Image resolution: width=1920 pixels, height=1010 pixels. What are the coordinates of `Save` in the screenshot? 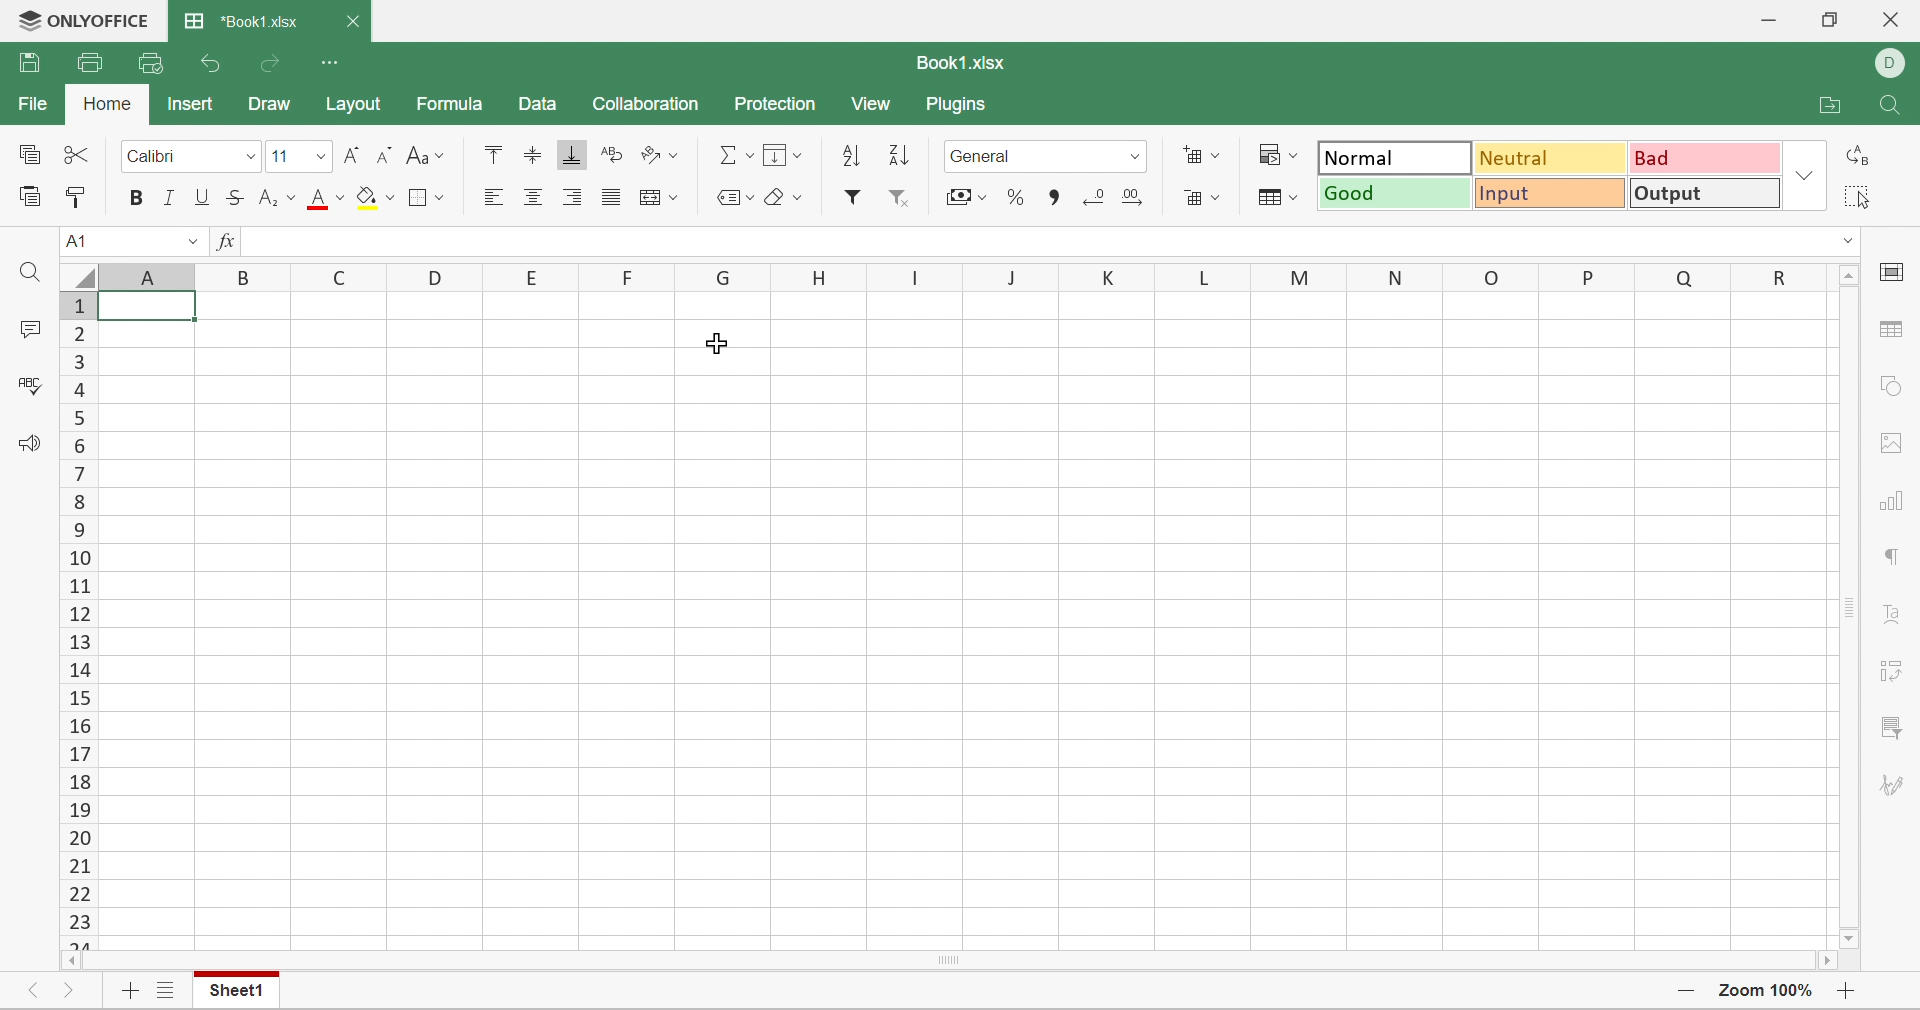 It's located at (30, 61).